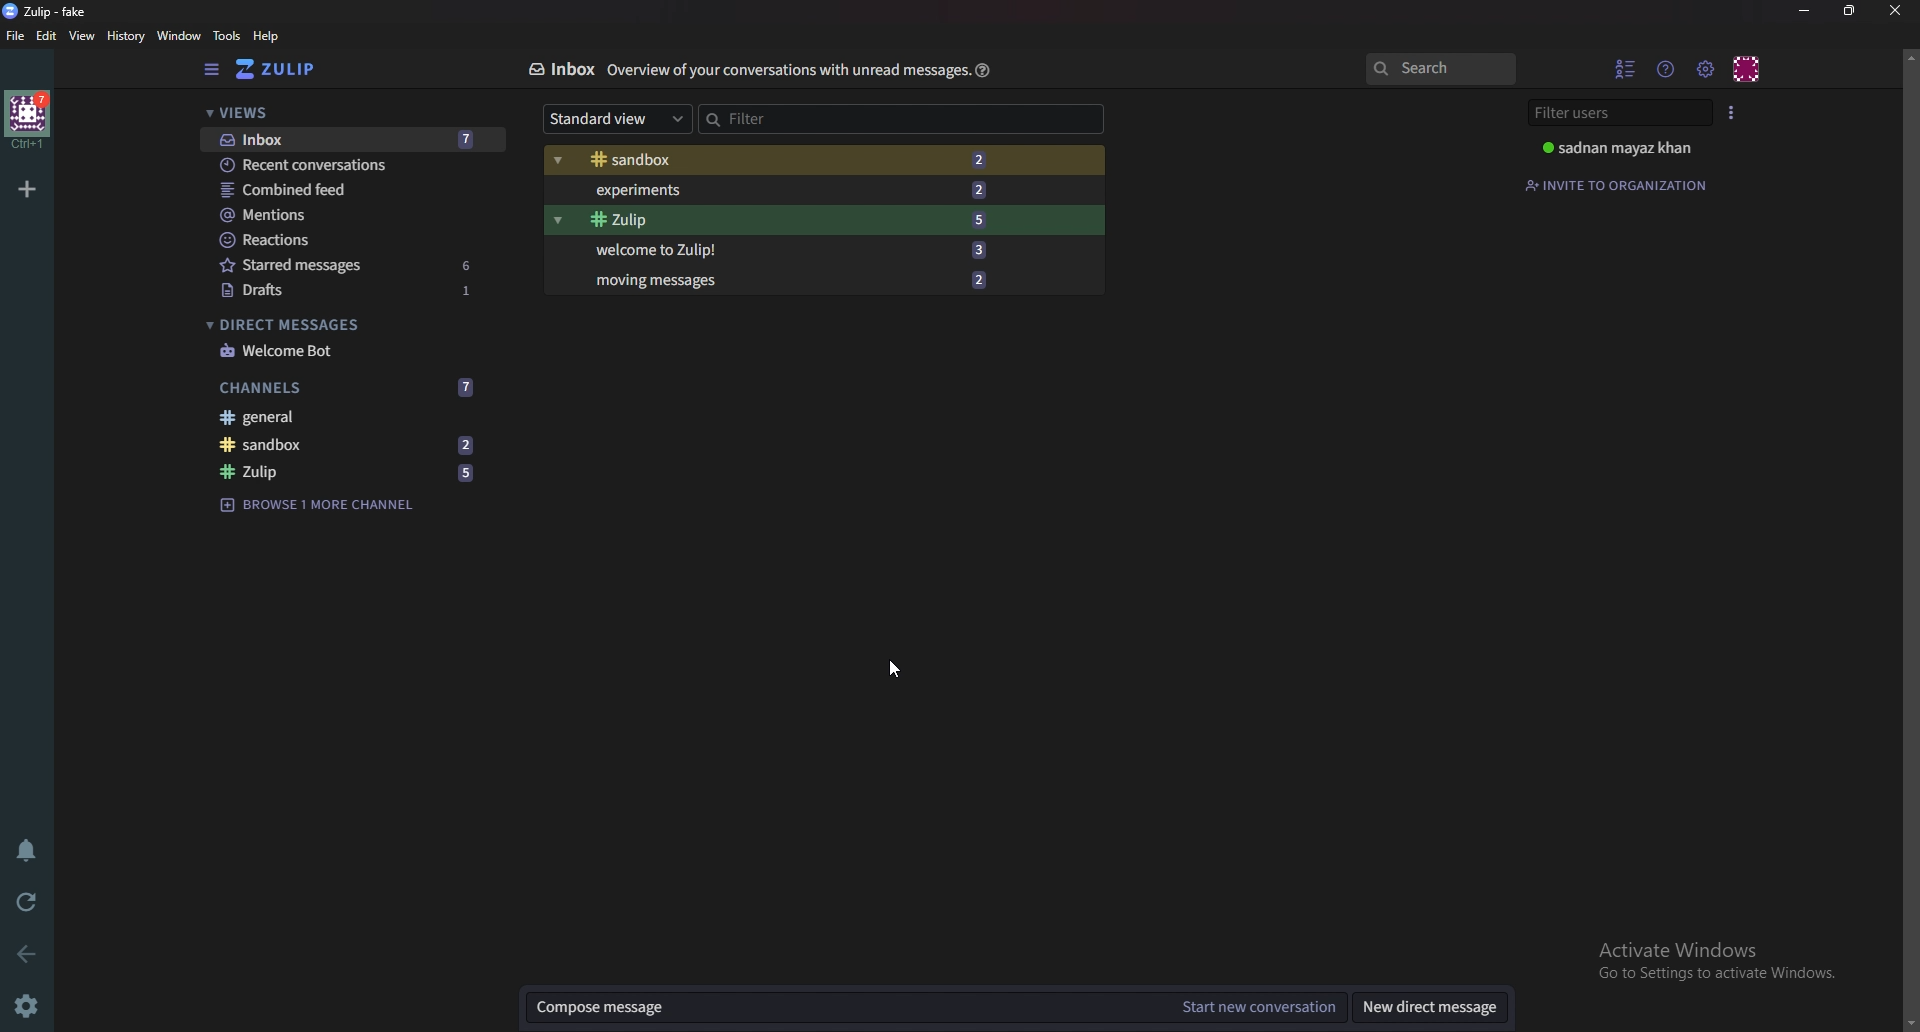 The height and width of the screenshot is (1032, 1920). Describe the element at coordinates (333, 114) in the screenshot. I see `views` at that location.